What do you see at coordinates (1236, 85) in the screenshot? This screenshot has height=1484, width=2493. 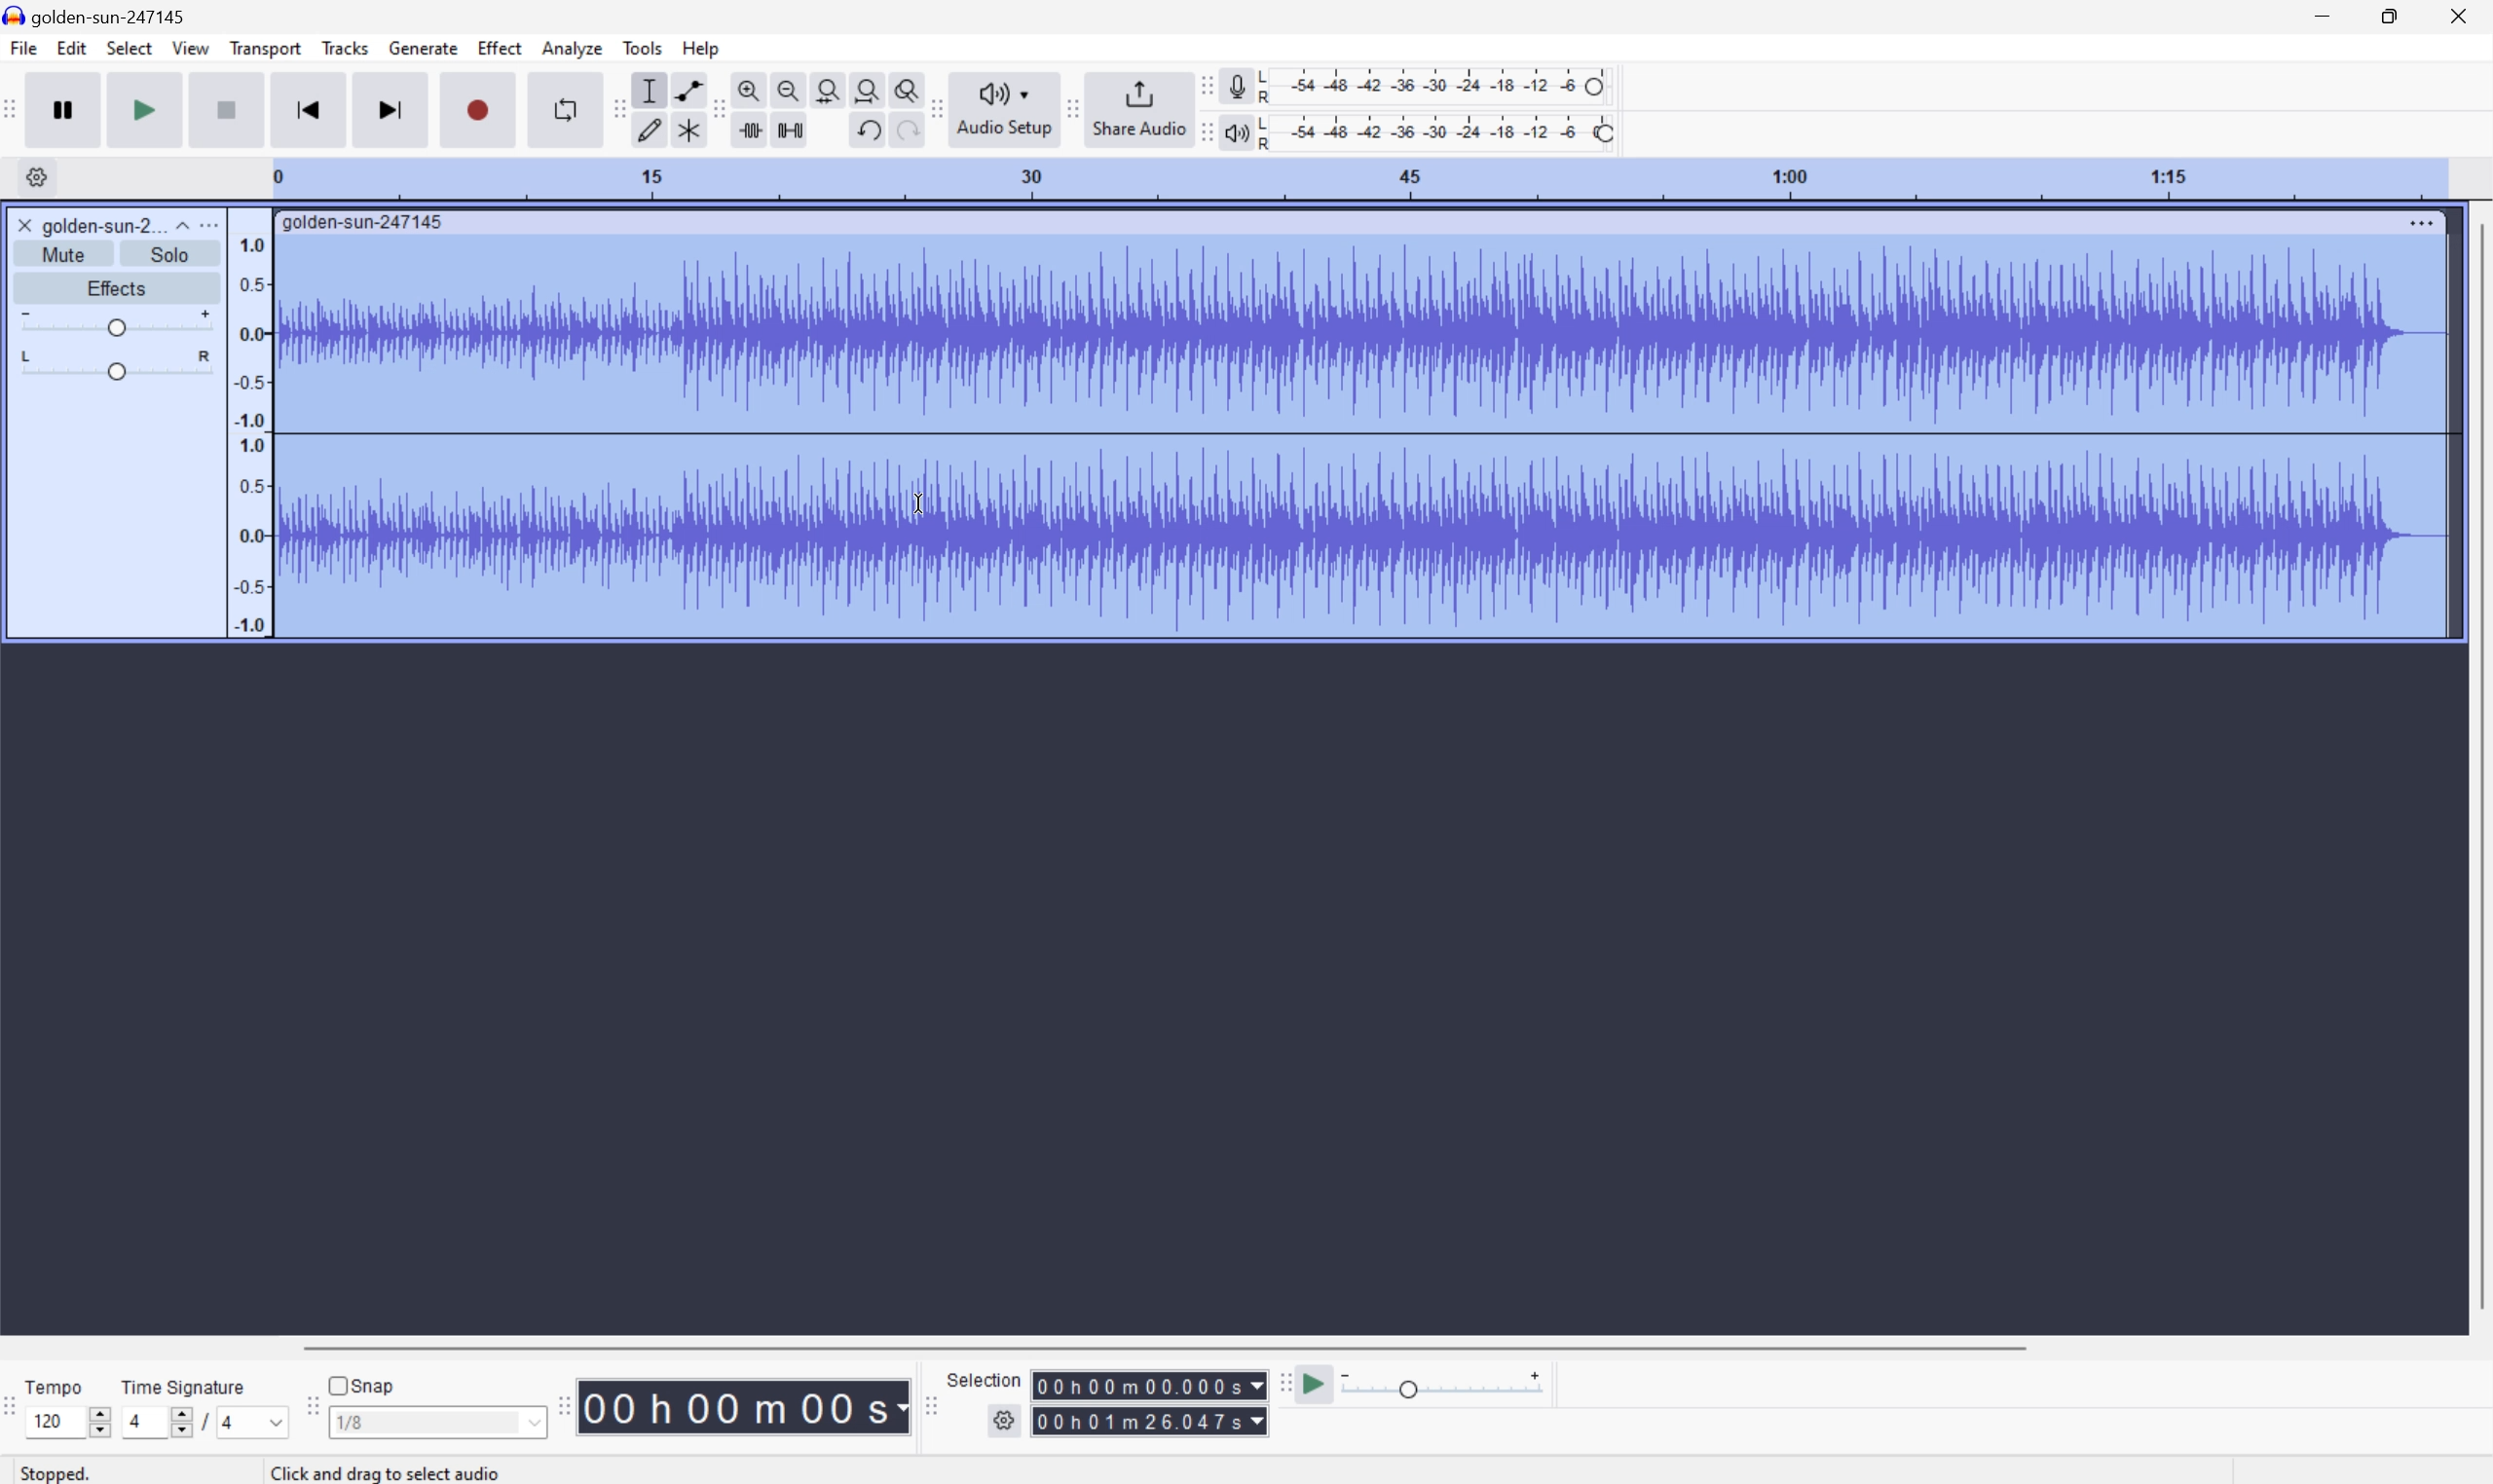 I see `Record meter` at bounding box center [1236, 85].